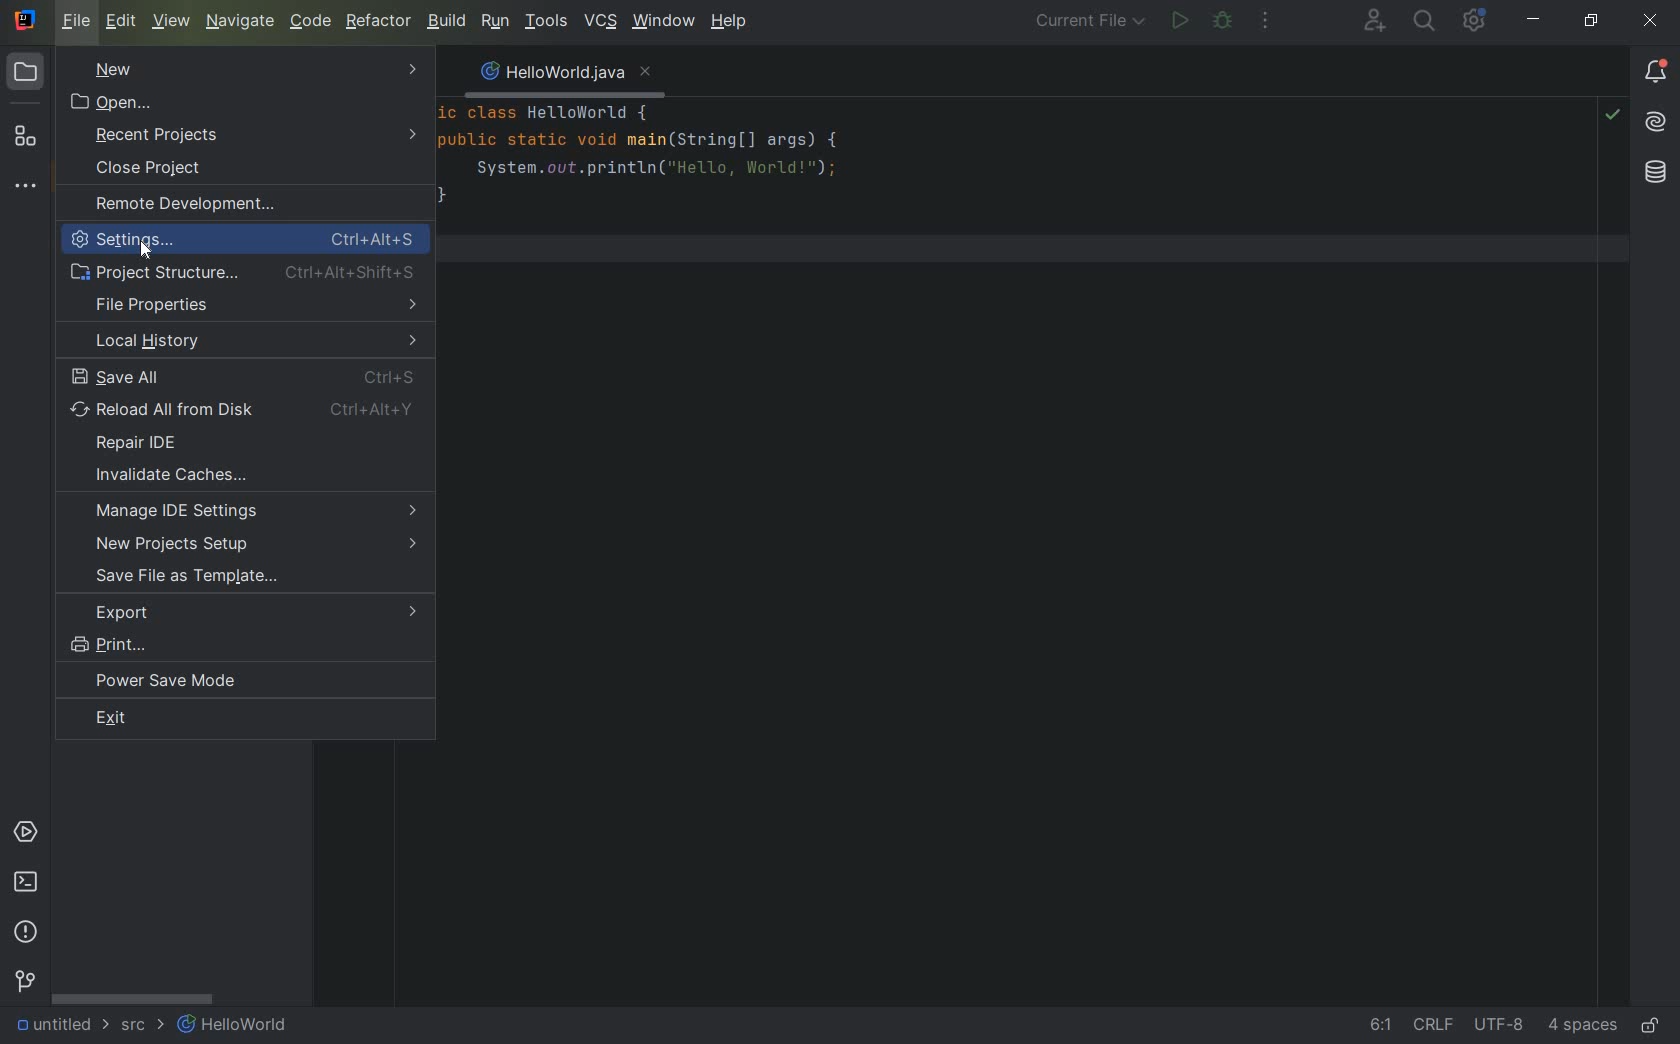 Image resolution: width=1680 pixels, height=1044 pixels. I want to click on save file as template, so click(248, 579).